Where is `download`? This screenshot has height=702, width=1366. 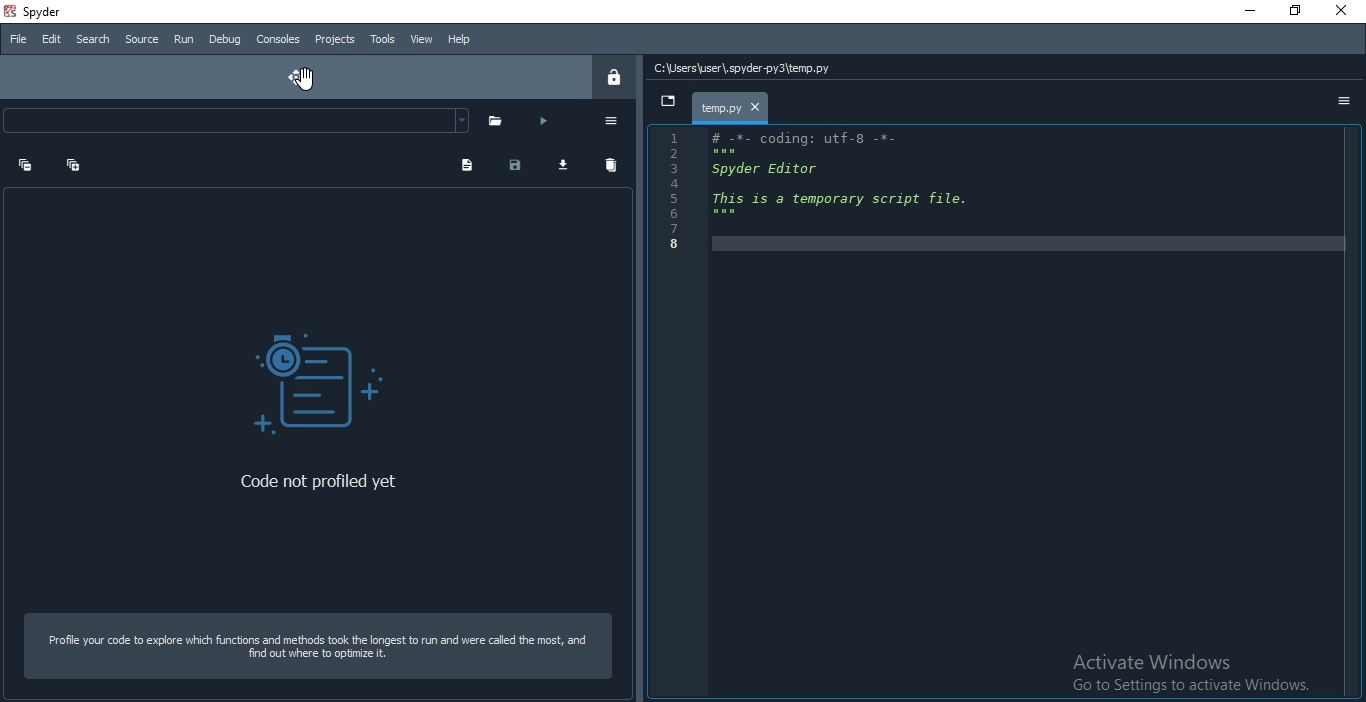
download is located at coordinates (567, 166).